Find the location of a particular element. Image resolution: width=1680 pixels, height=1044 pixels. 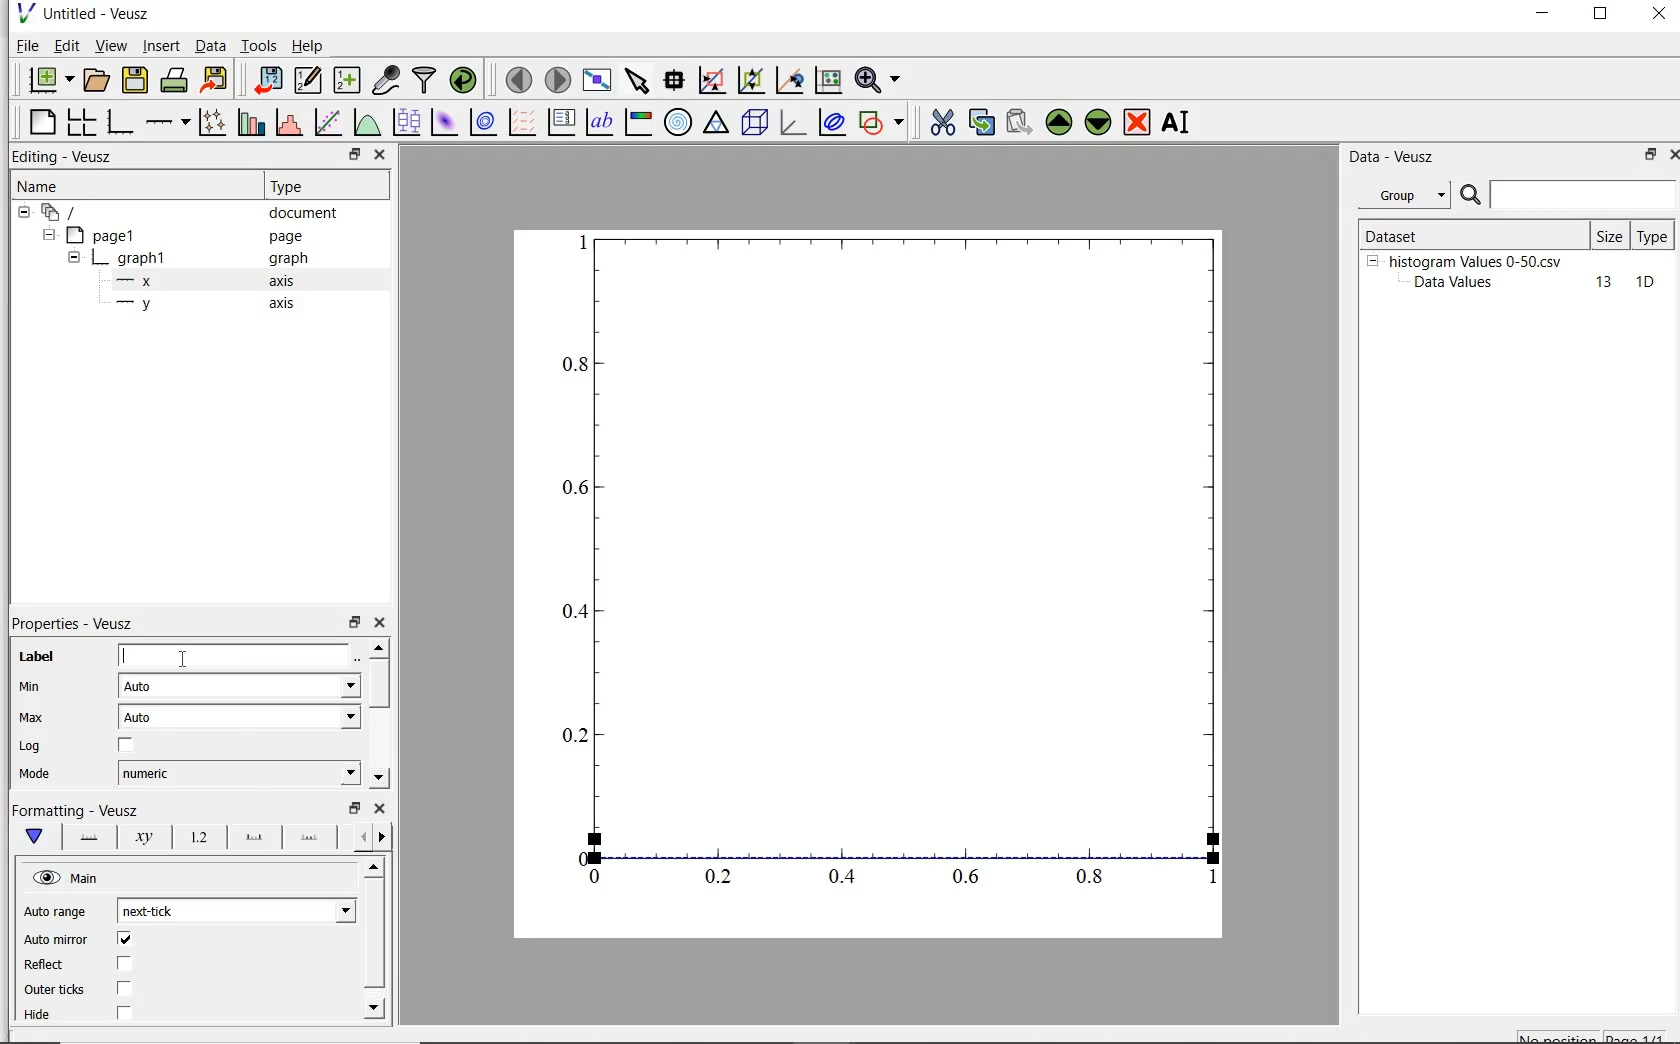

text label is located at coordinates (603, 120).